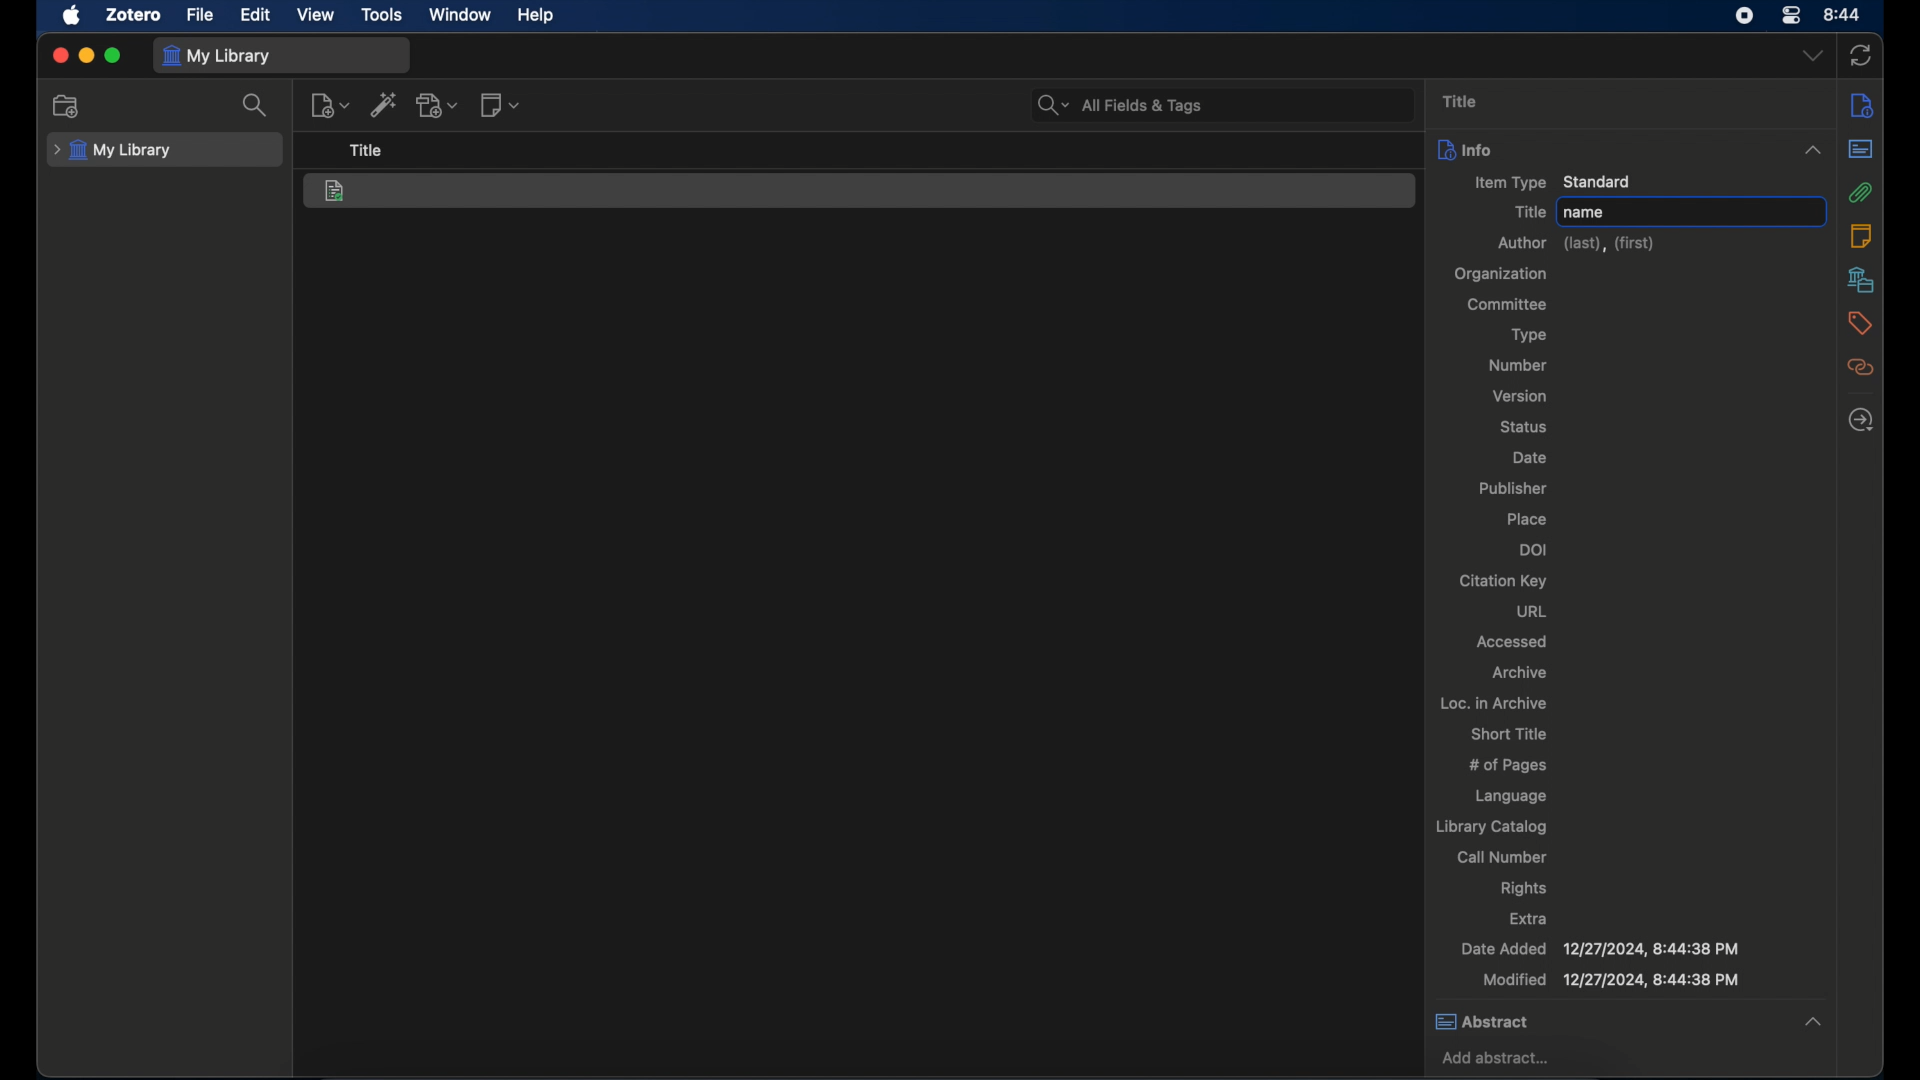 This screenshot has height=1080, width=1920. What do you see at coordinates (72, 16) in the screenshot?
I see `apple` at bounding box center [72, 16].